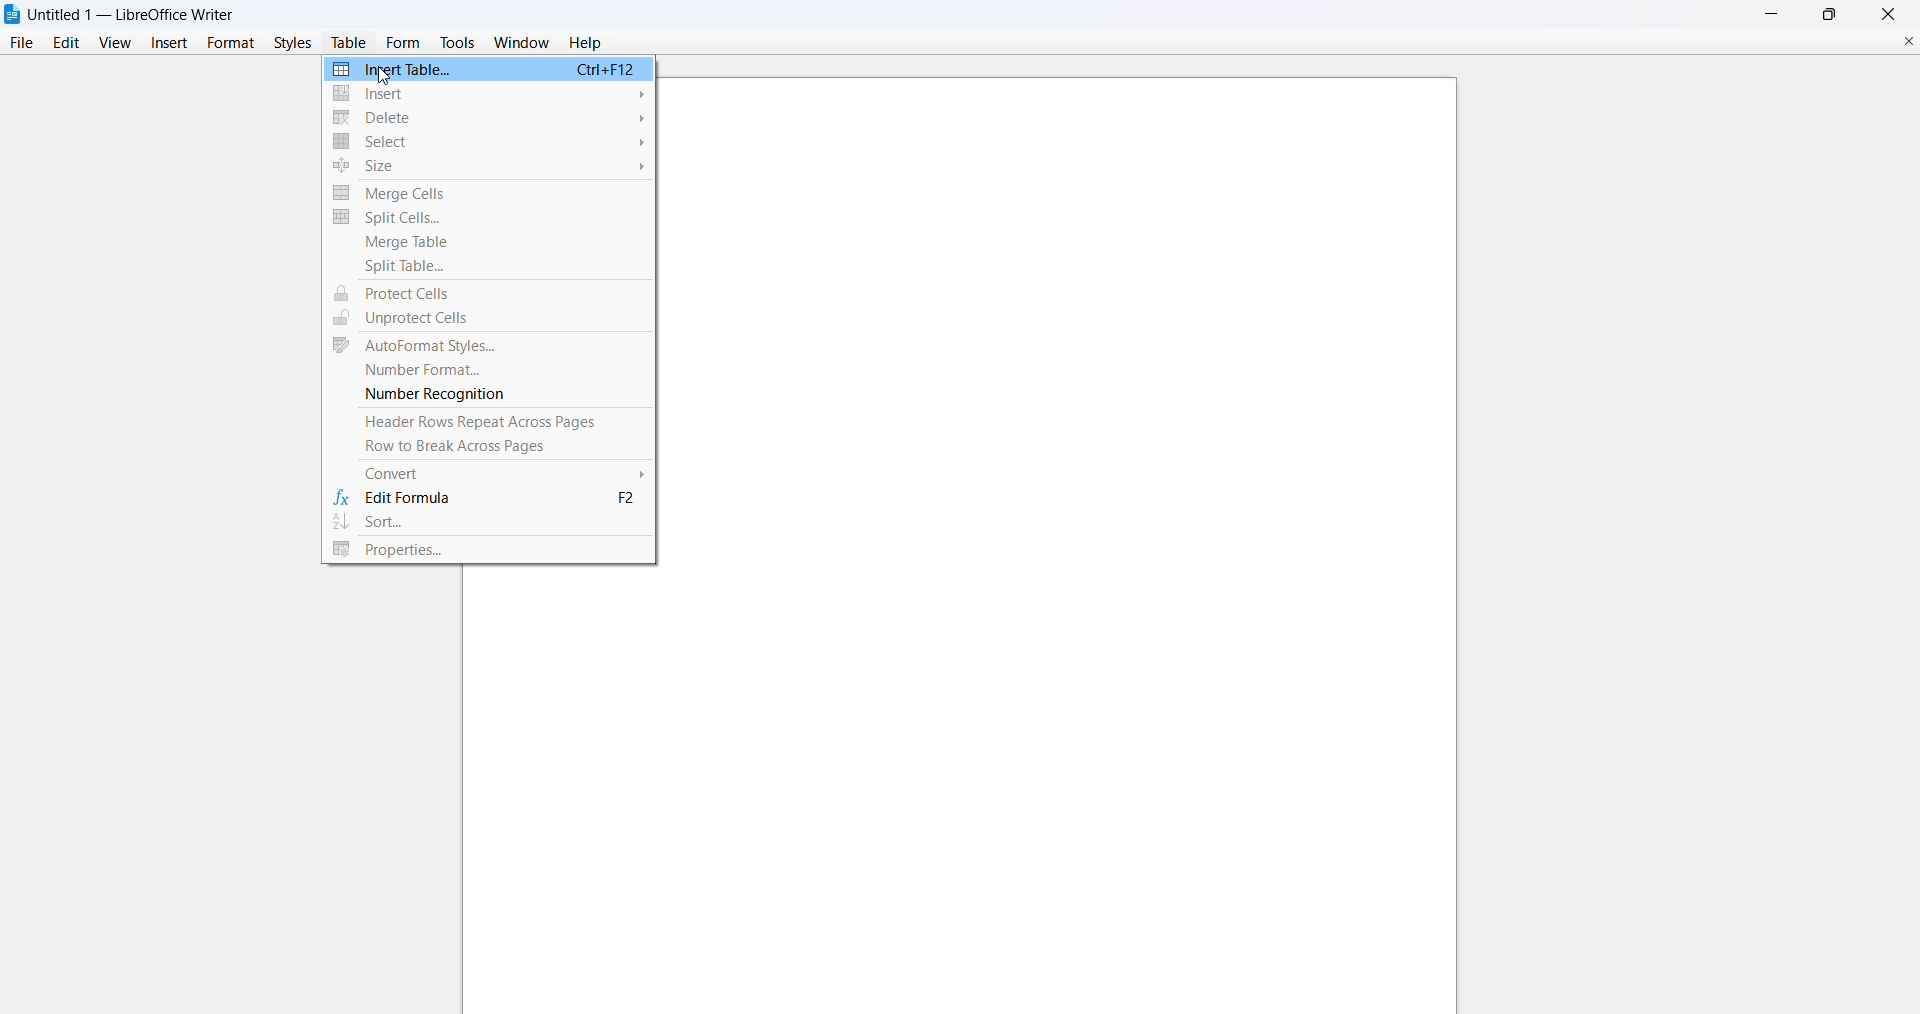 This screenshot has height=1014, width=1920. Describe the element at coordinates (64, 43) in the screenshot. I see `edit` at that location.